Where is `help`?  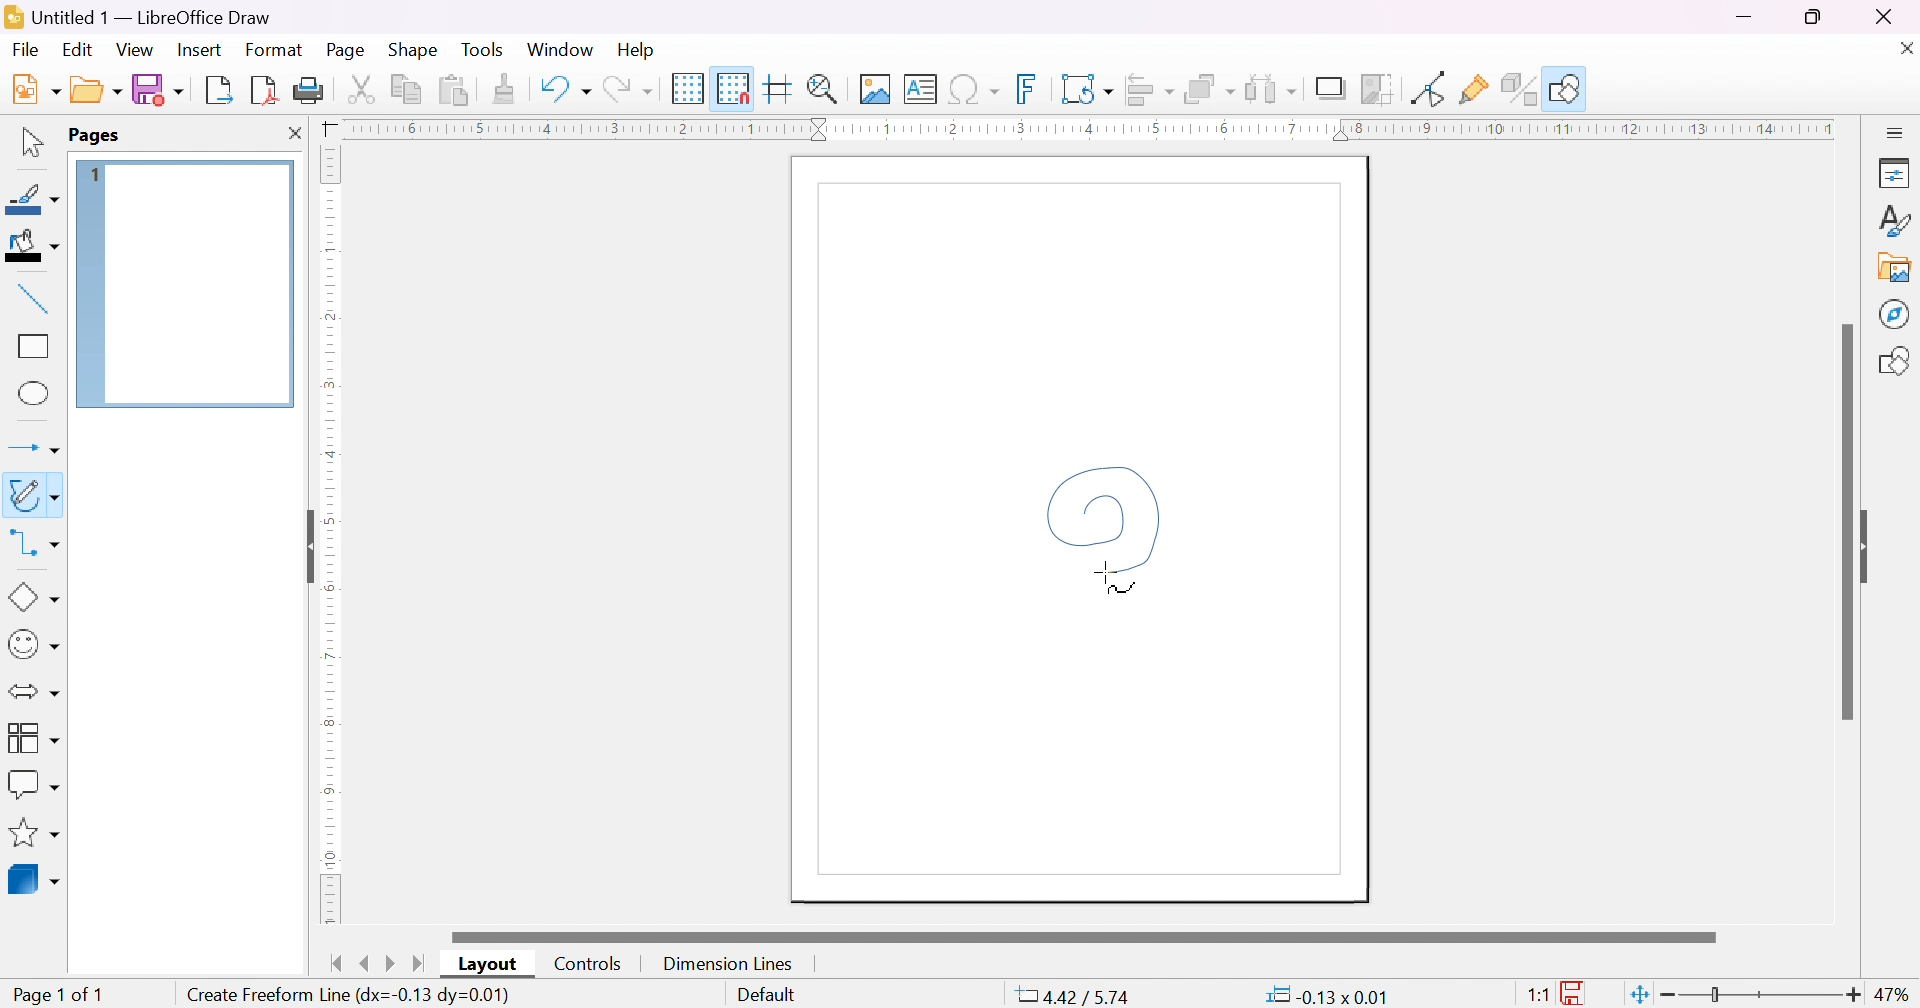
help is located at coordinates (636, 49).